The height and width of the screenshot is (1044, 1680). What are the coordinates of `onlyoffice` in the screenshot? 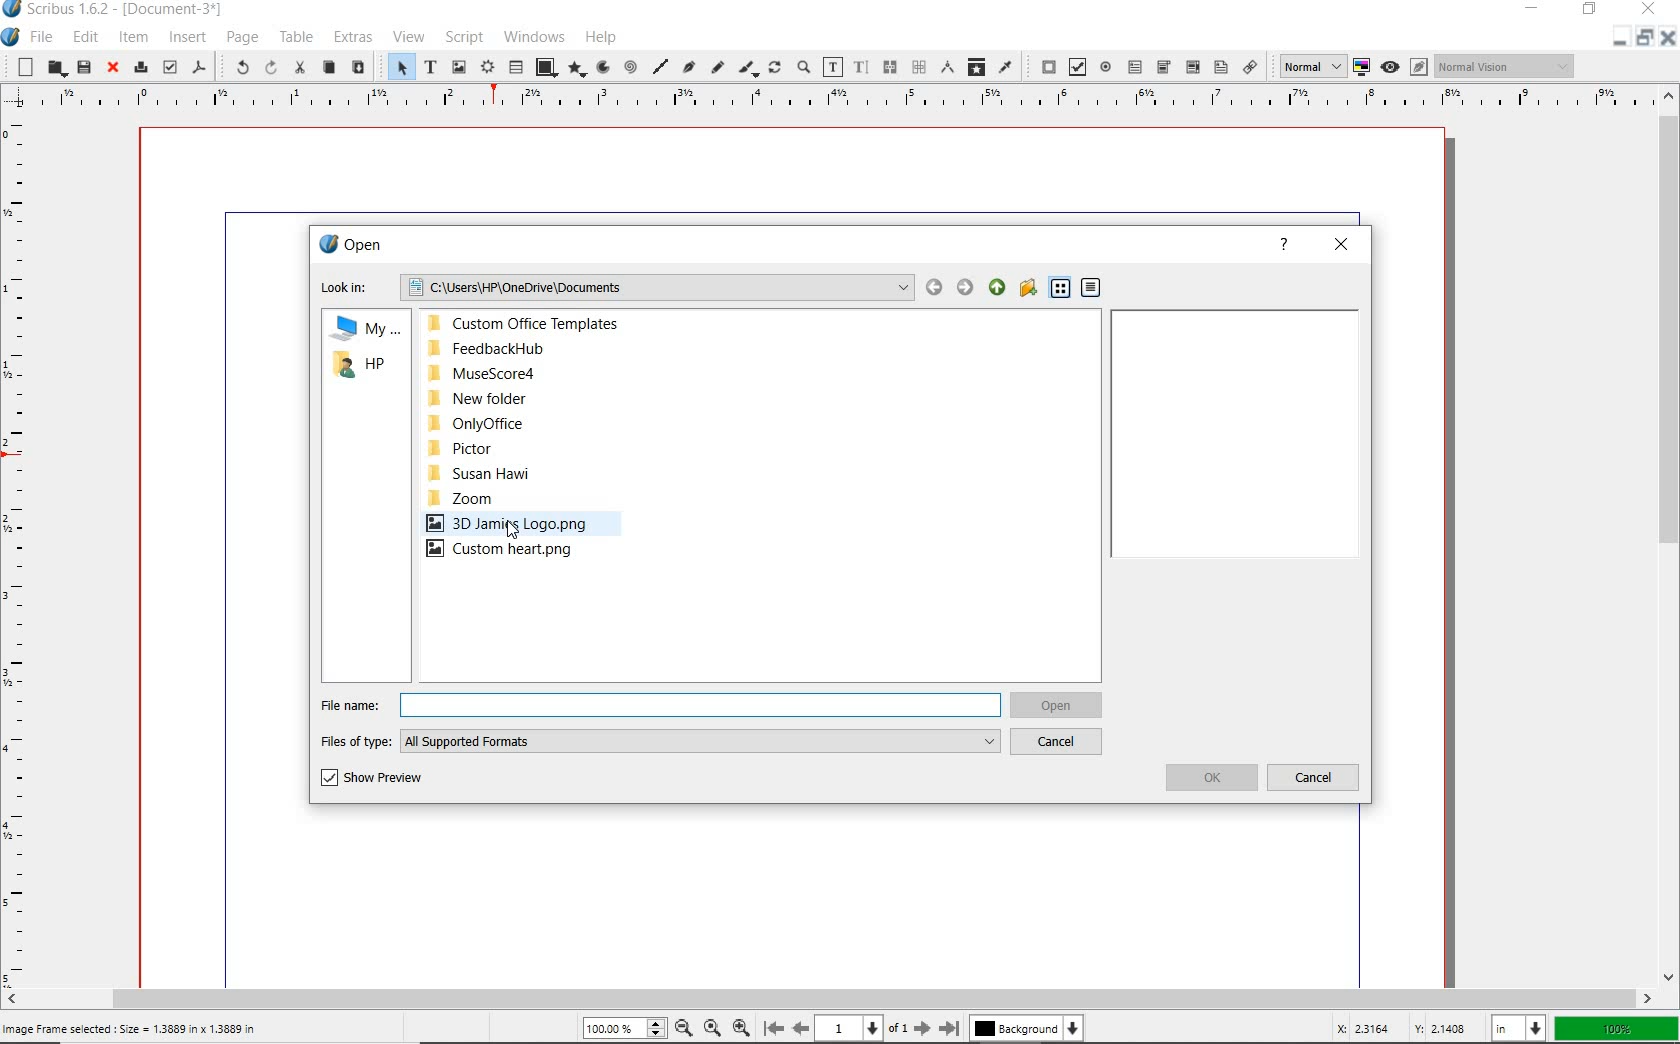 It's located at (532, 422).